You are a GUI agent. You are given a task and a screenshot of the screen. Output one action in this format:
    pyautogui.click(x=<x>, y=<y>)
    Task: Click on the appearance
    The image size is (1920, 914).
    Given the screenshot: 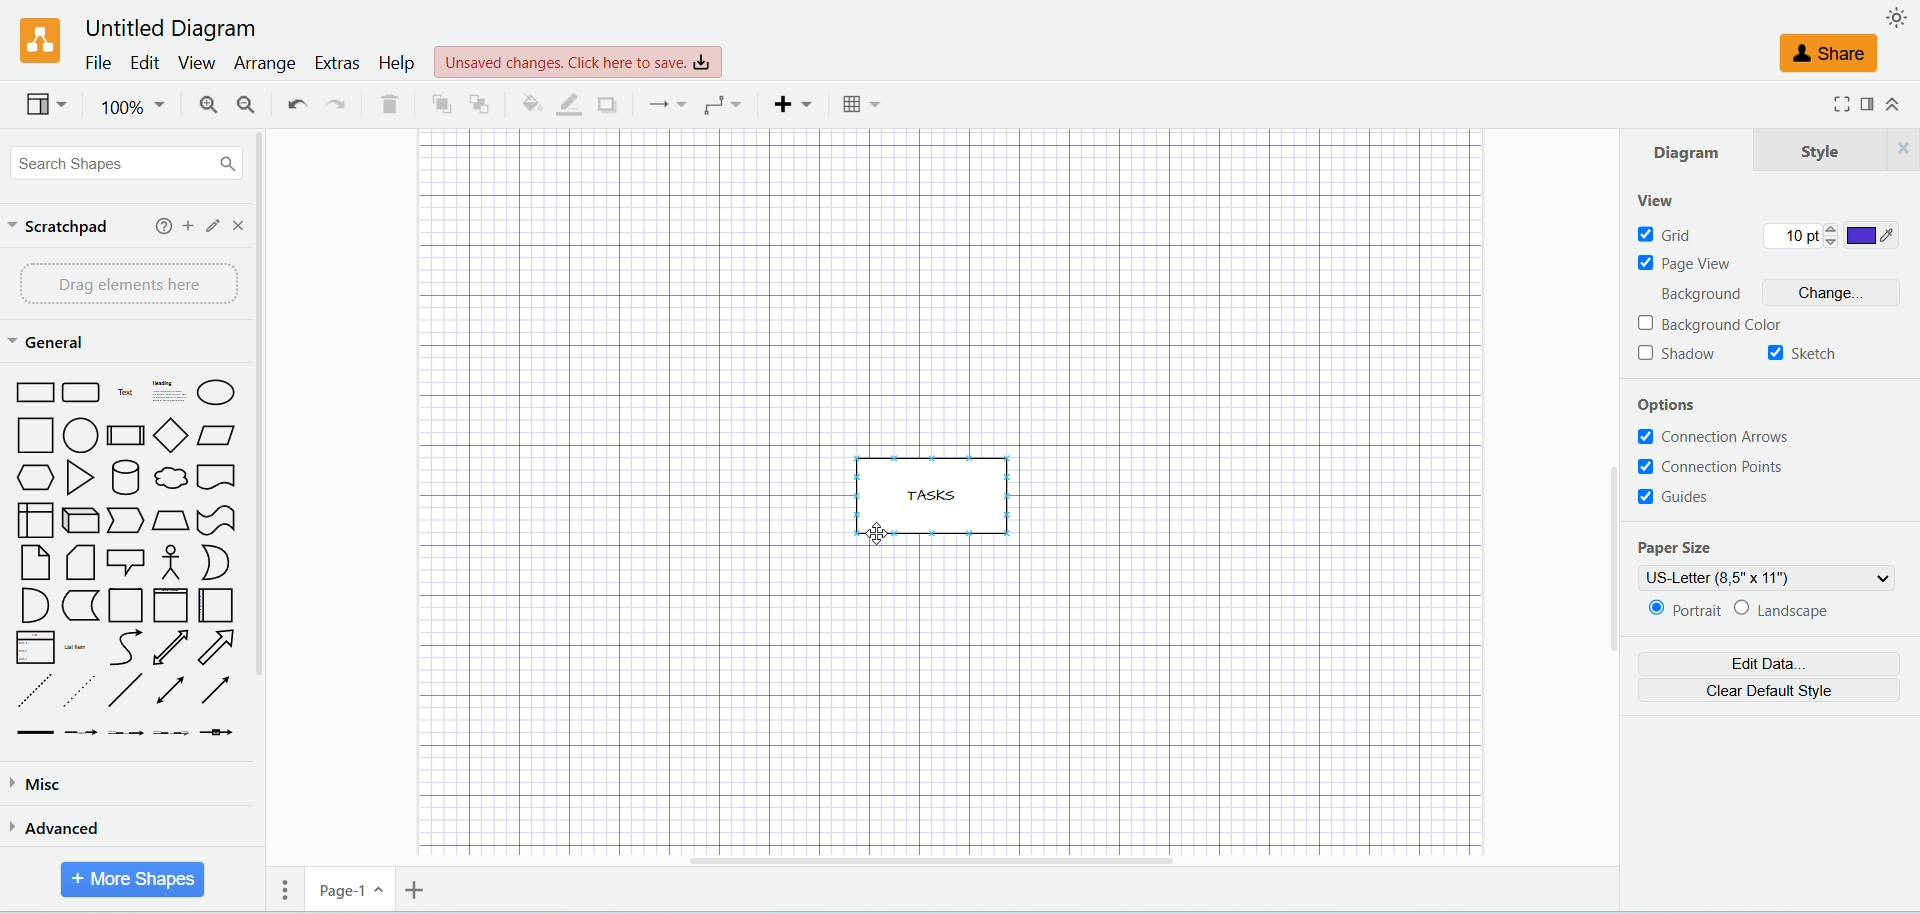 What is the action you would take?
    pyautogui.click(x=1898, y=16)
    